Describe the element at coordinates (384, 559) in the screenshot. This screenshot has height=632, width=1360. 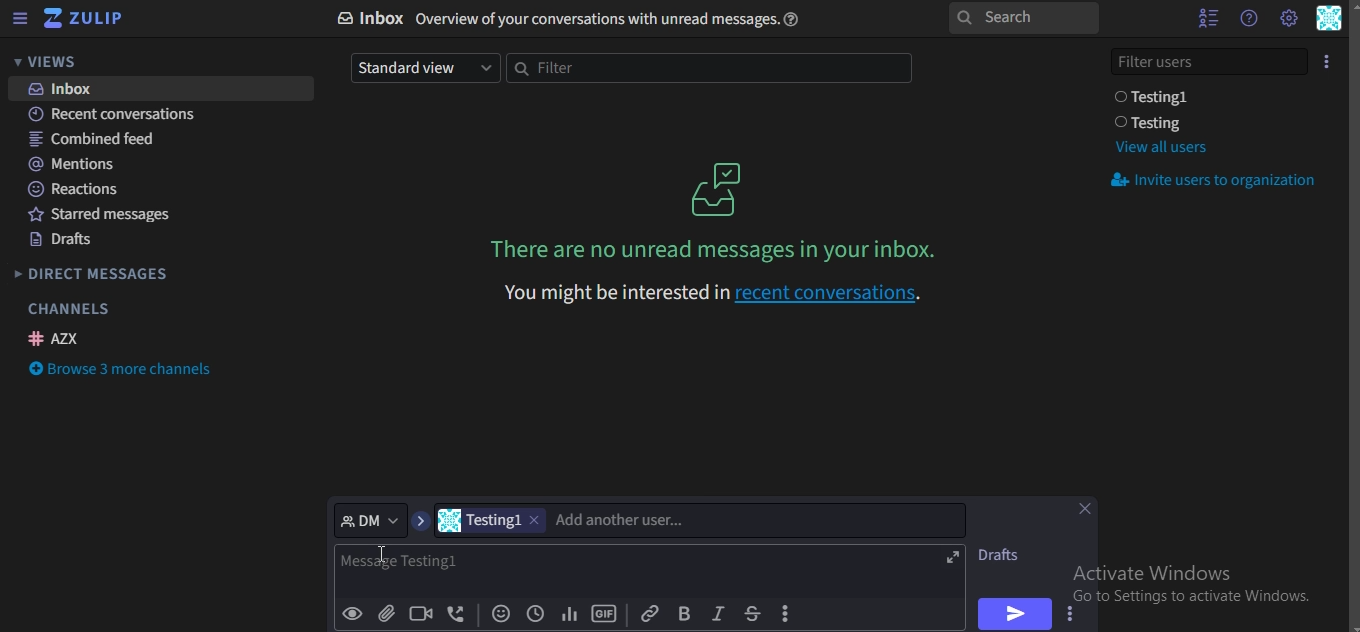
I see `cursor` at that location.